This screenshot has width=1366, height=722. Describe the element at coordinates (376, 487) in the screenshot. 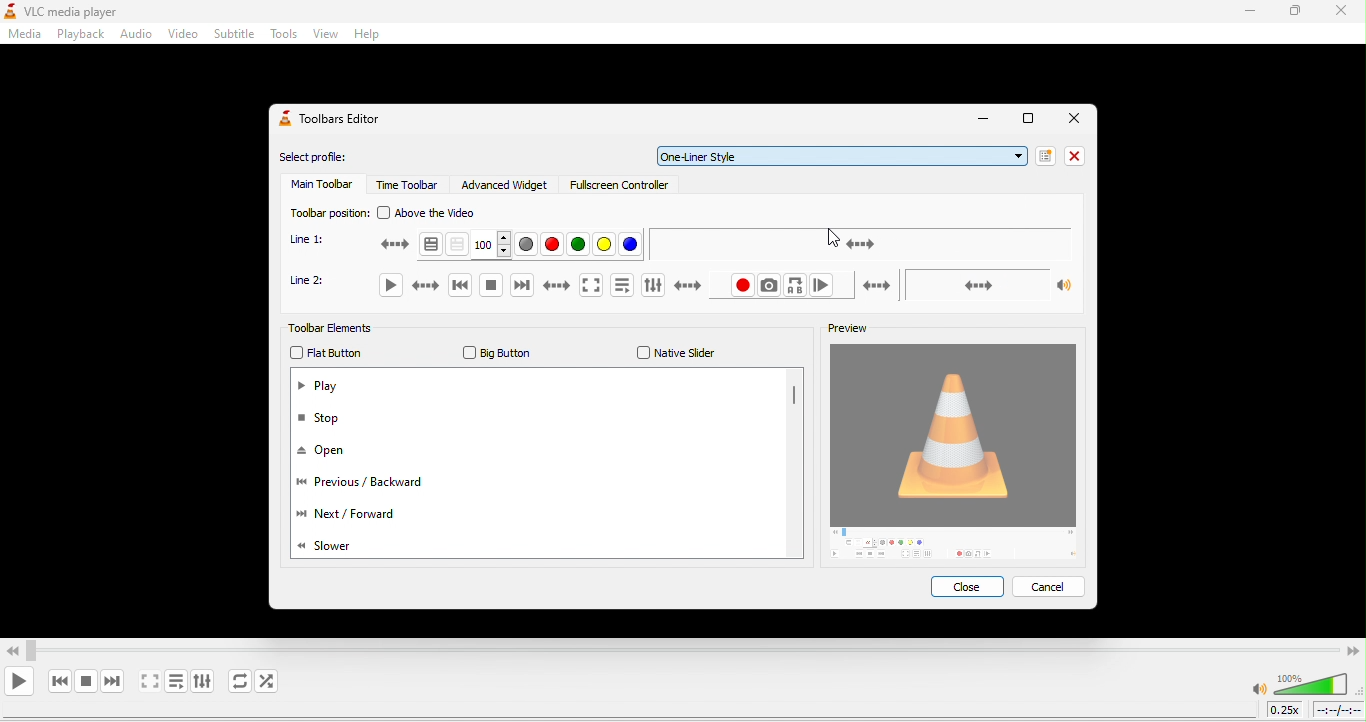

I see `previous/backward` at that location.